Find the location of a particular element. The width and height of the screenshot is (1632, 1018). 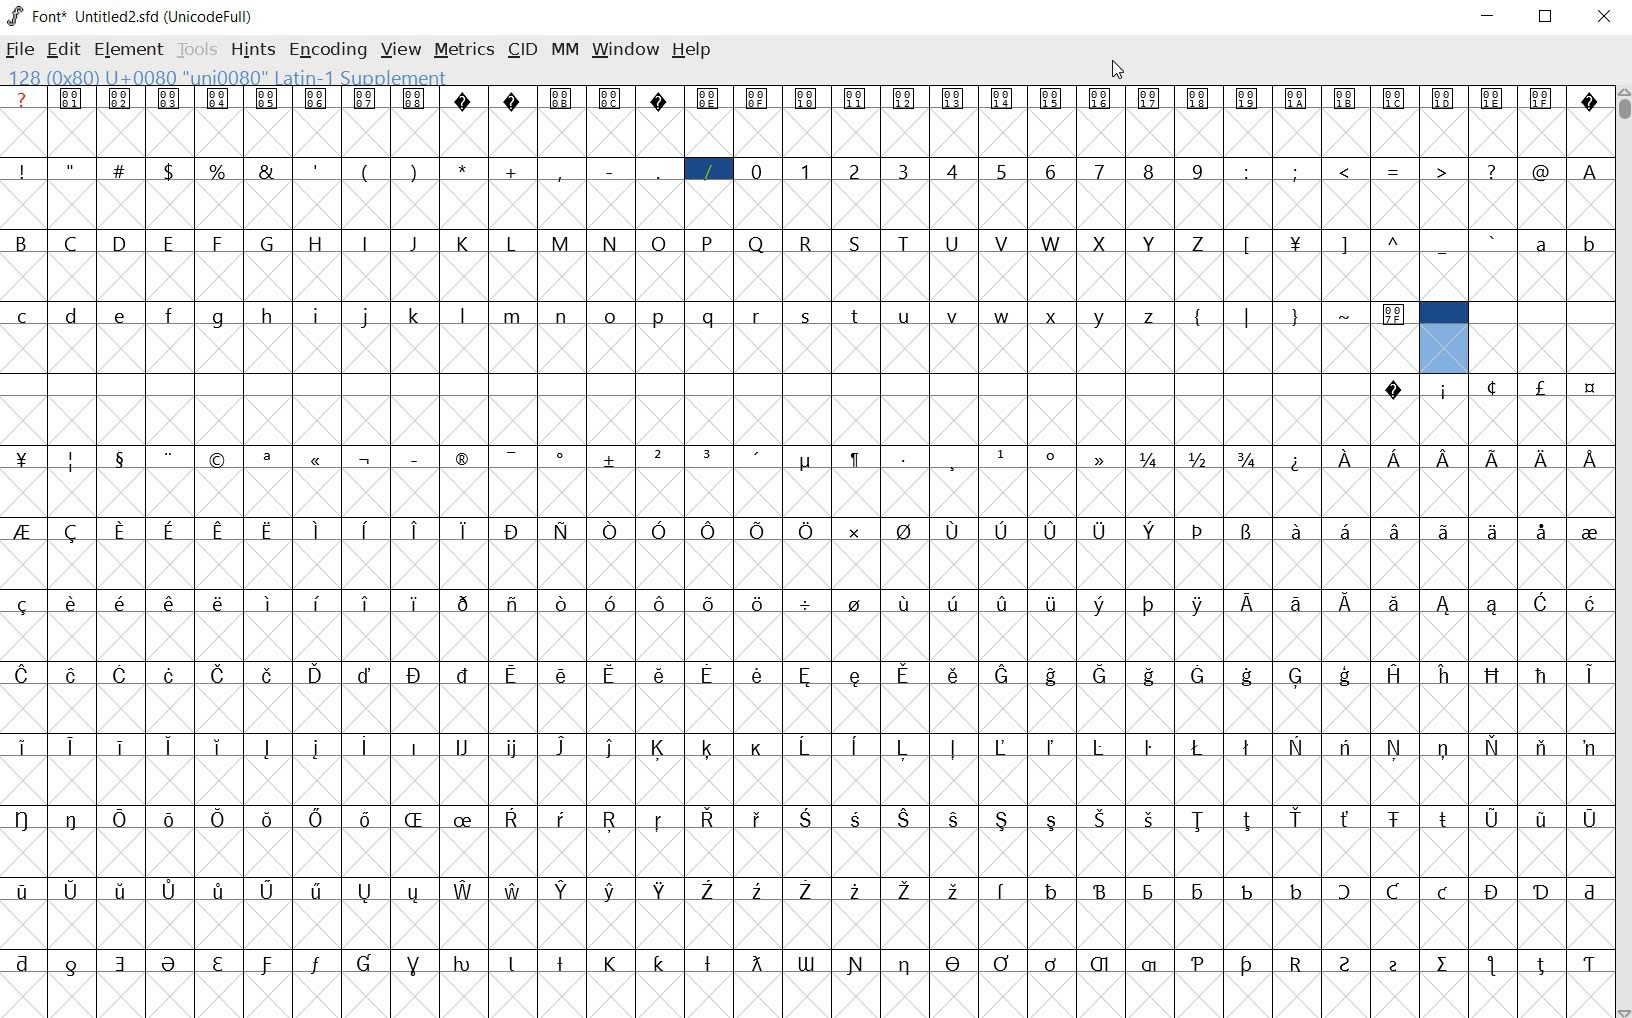

Symbol is located at coordinates (173, 457).